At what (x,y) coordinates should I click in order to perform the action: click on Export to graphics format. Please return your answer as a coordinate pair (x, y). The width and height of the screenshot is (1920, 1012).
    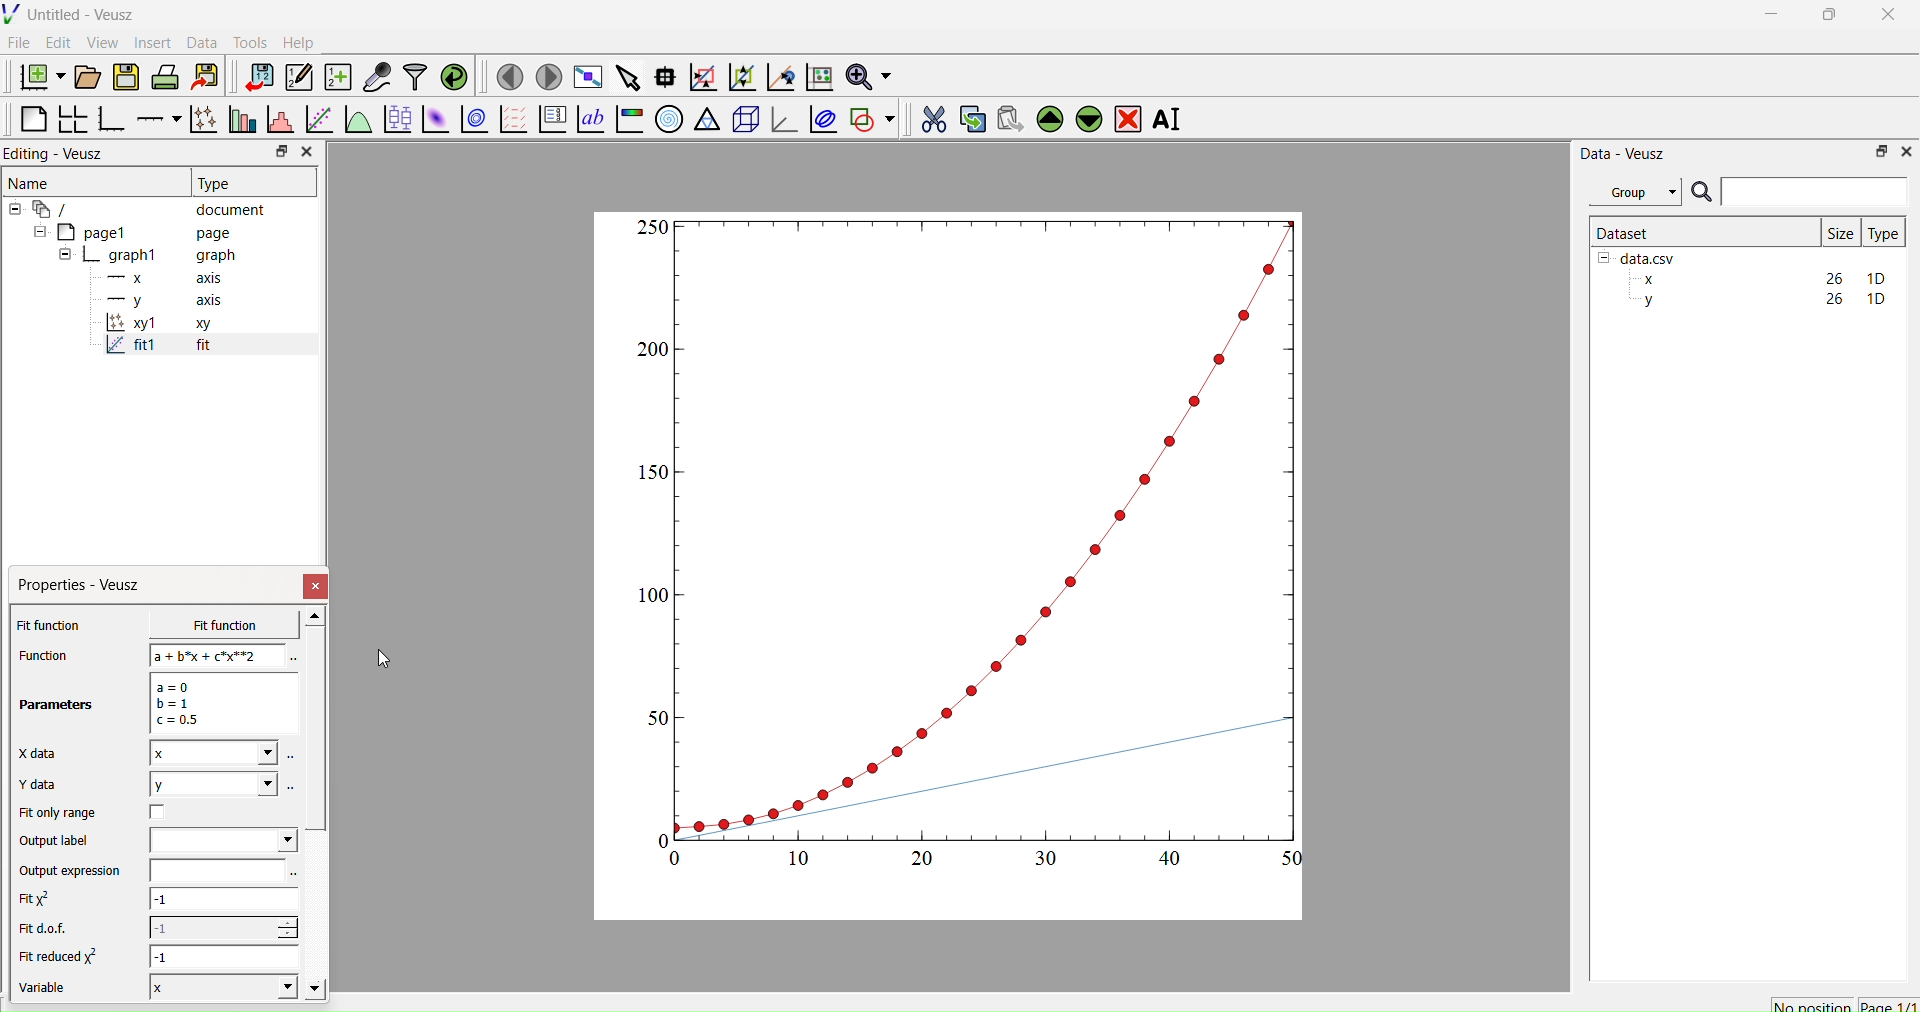
    Looking at the image, I should click on (205, 78).